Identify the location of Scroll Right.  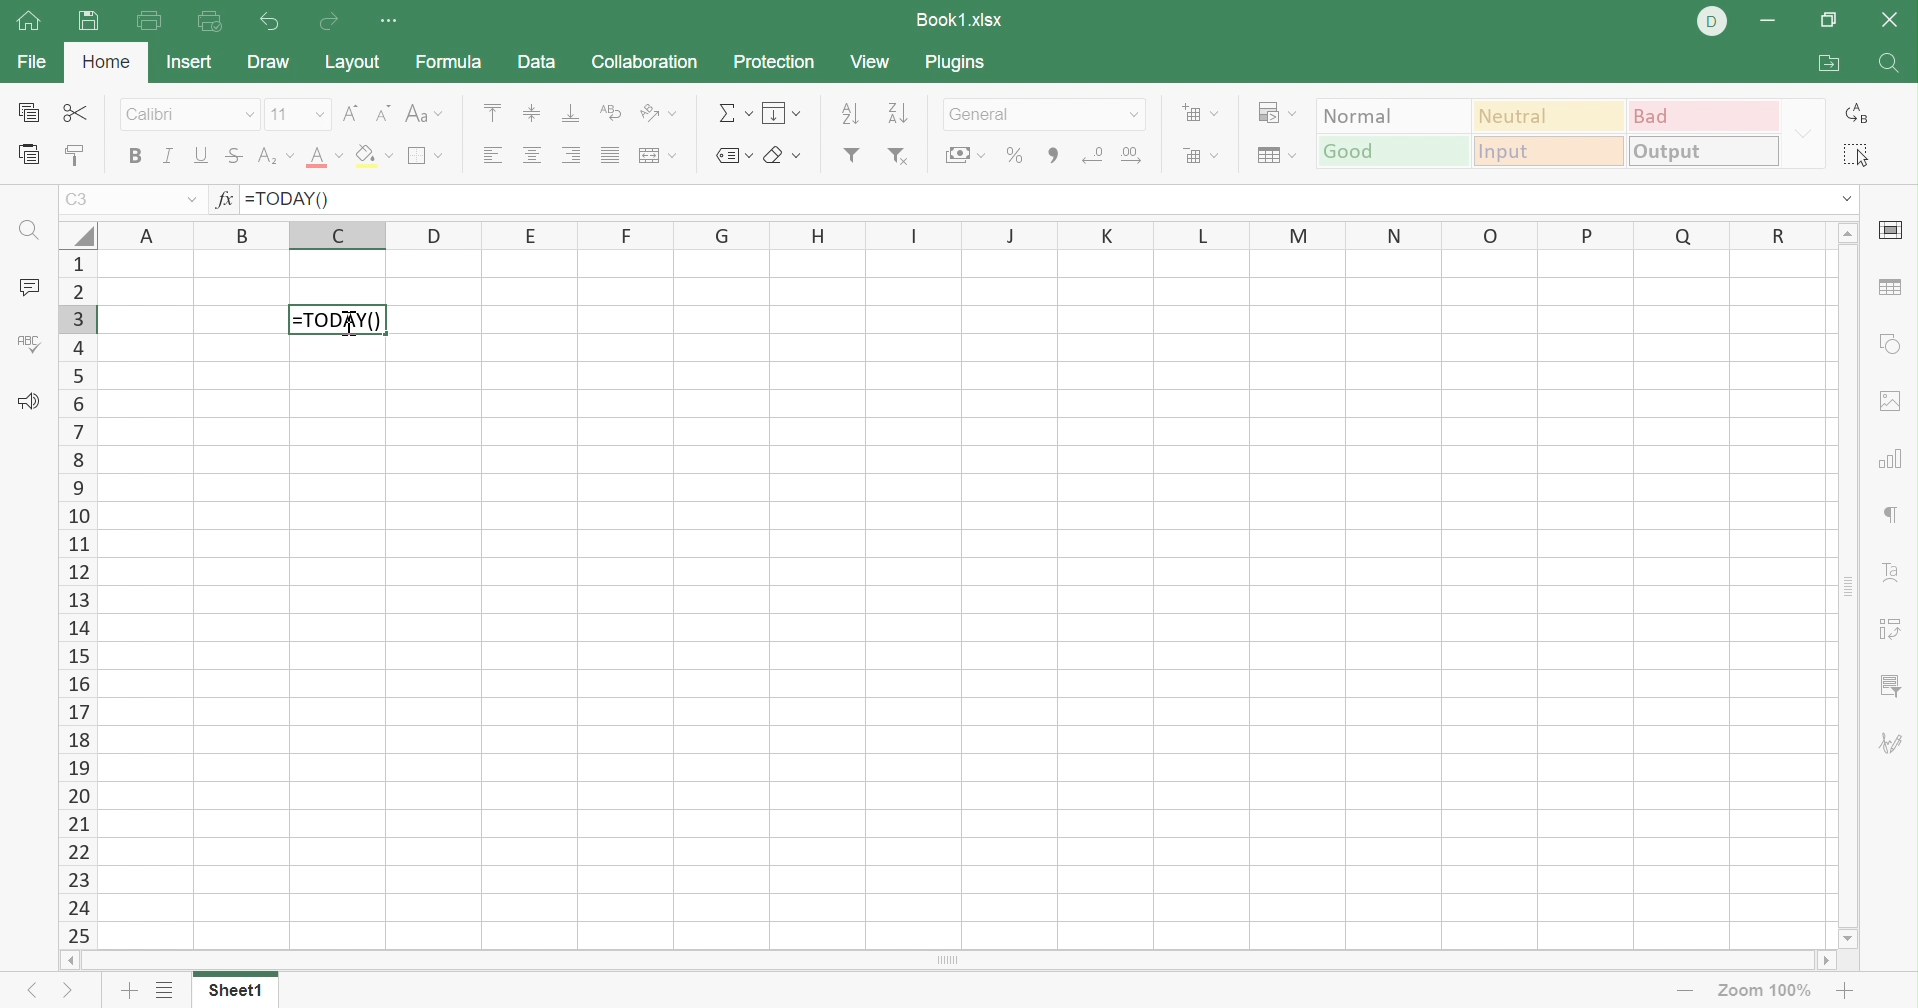
(1823, 960).